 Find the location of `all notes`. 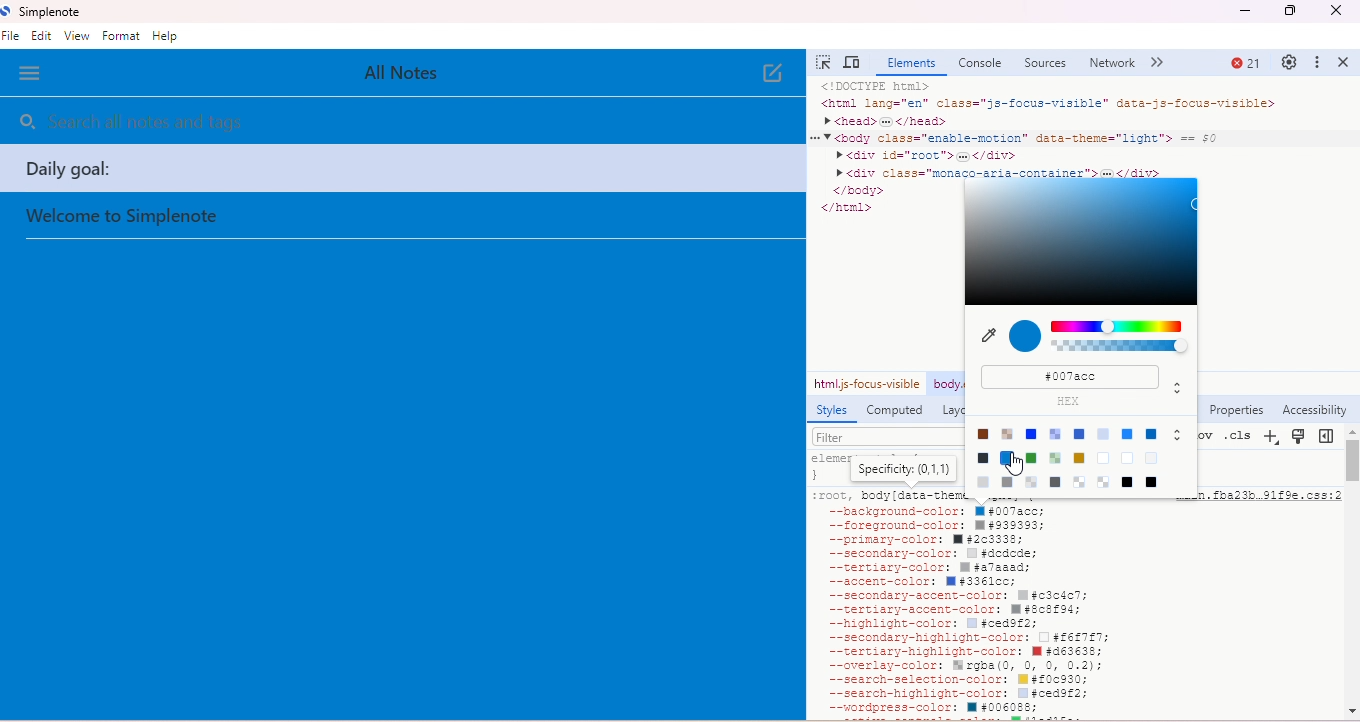

all notes is located at coordinates (417, 72).